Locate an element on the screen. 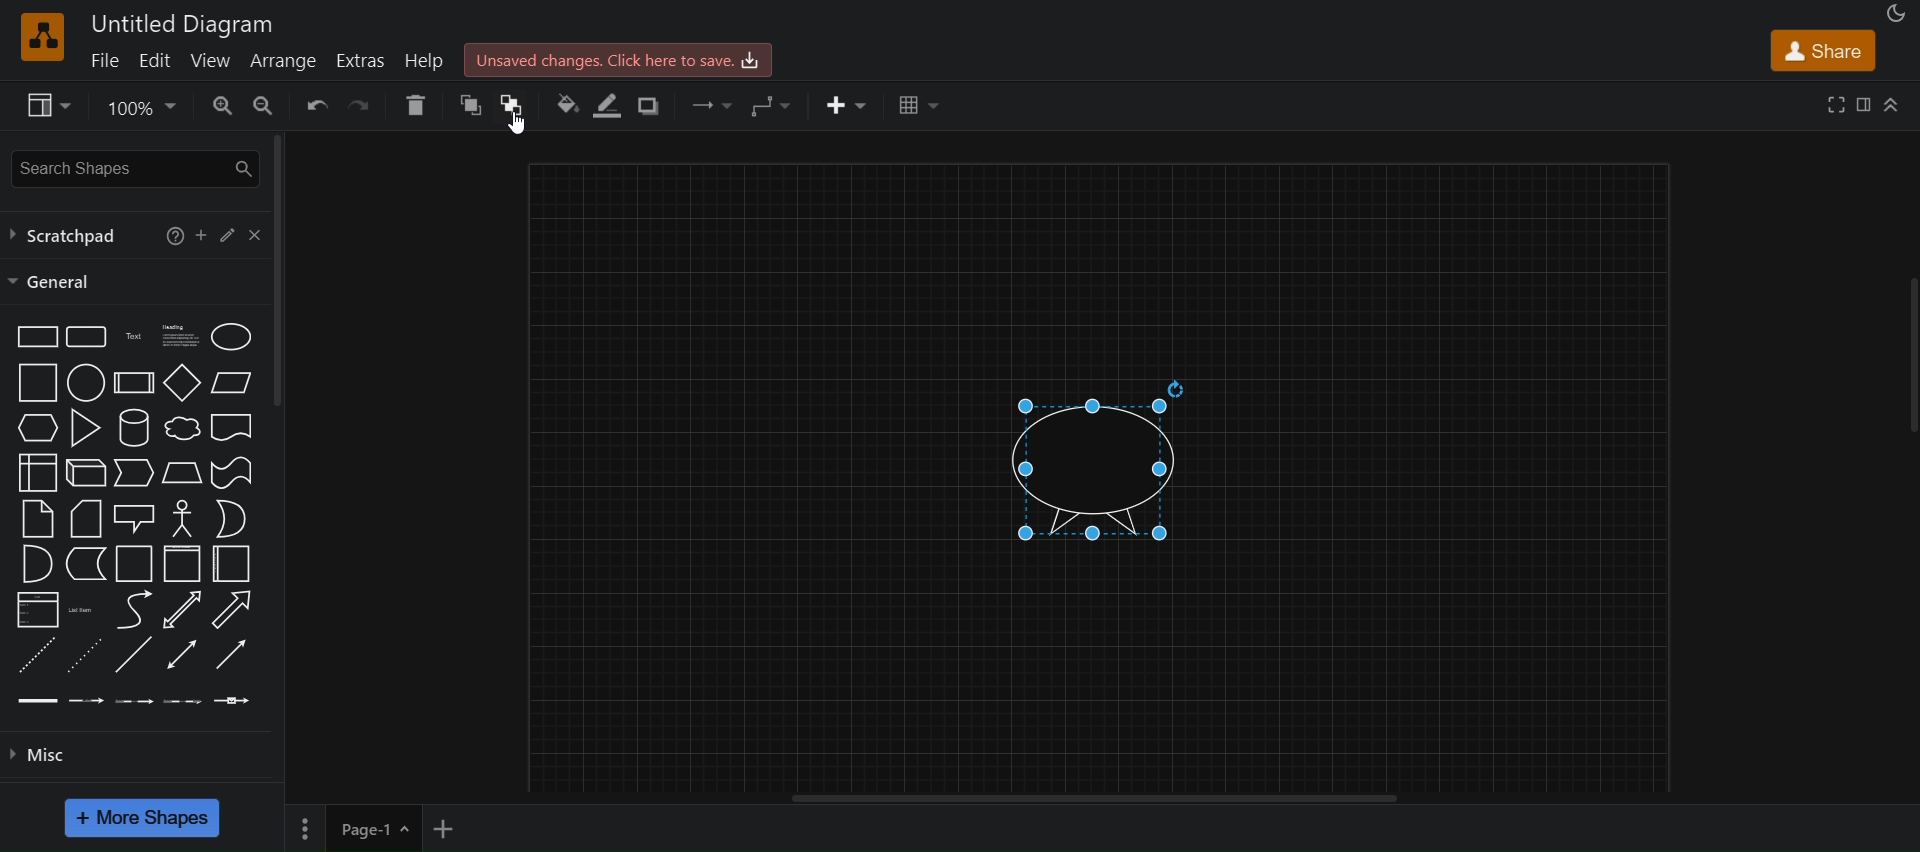  actor is located at coordinates (182, 518).